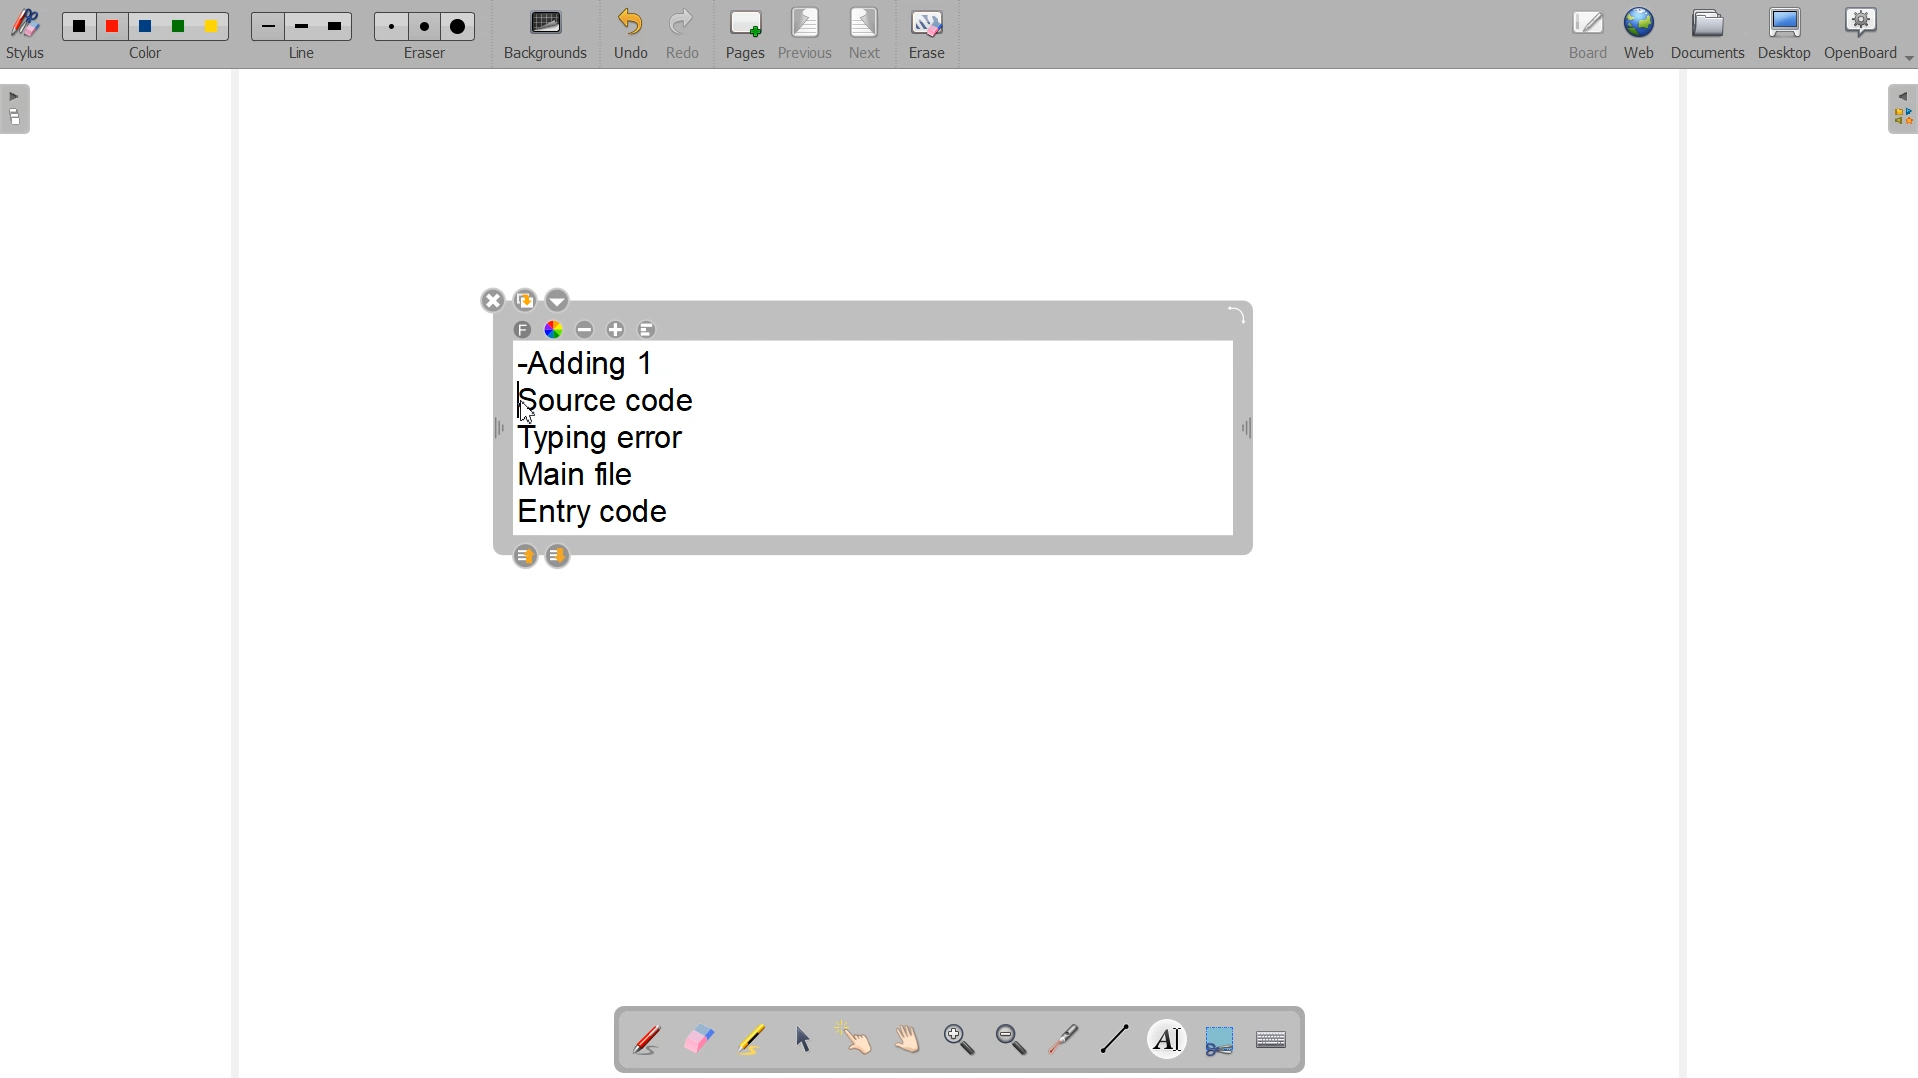  What do you see at coordinates (1167, 1036) in the screenshot?
I see `Write text` at bounding box center [1167, 1036].